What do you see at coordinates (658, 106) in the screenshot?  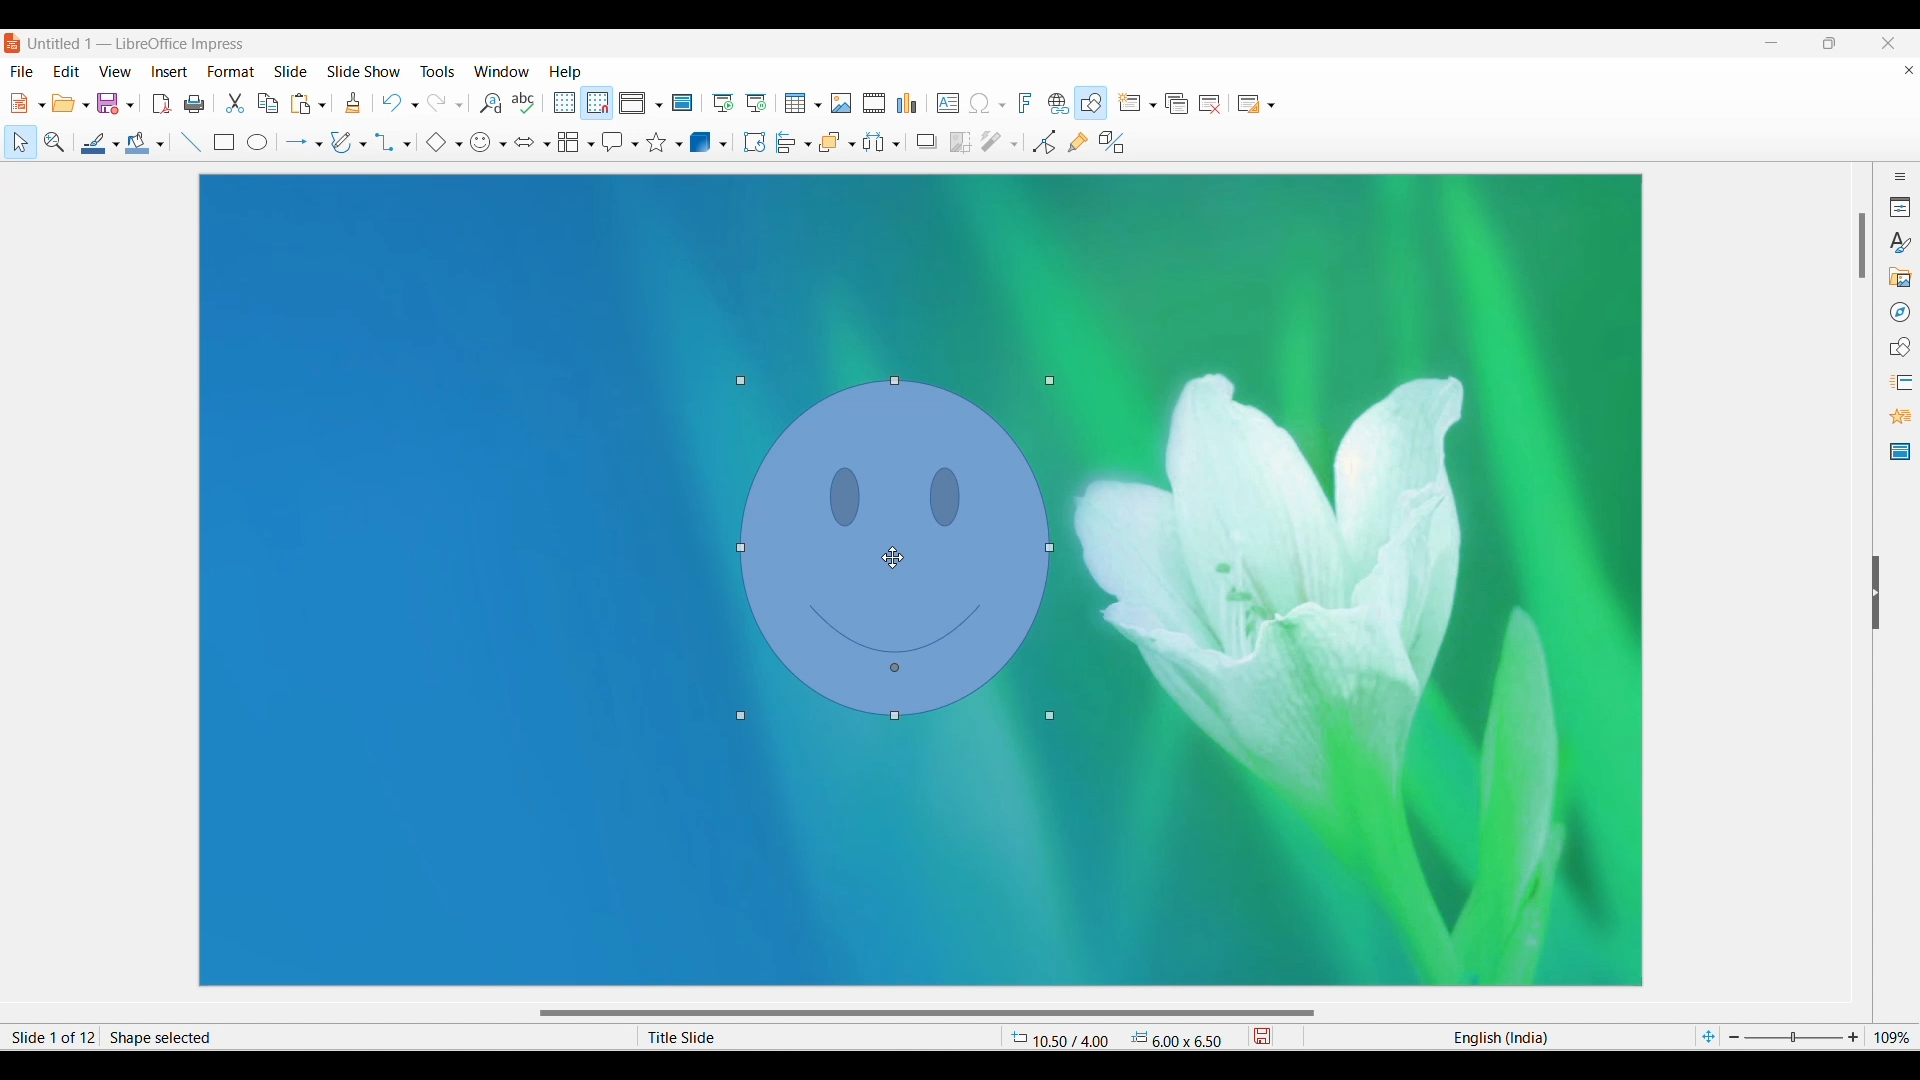 I see `View options` at bounding box center [658, 106].